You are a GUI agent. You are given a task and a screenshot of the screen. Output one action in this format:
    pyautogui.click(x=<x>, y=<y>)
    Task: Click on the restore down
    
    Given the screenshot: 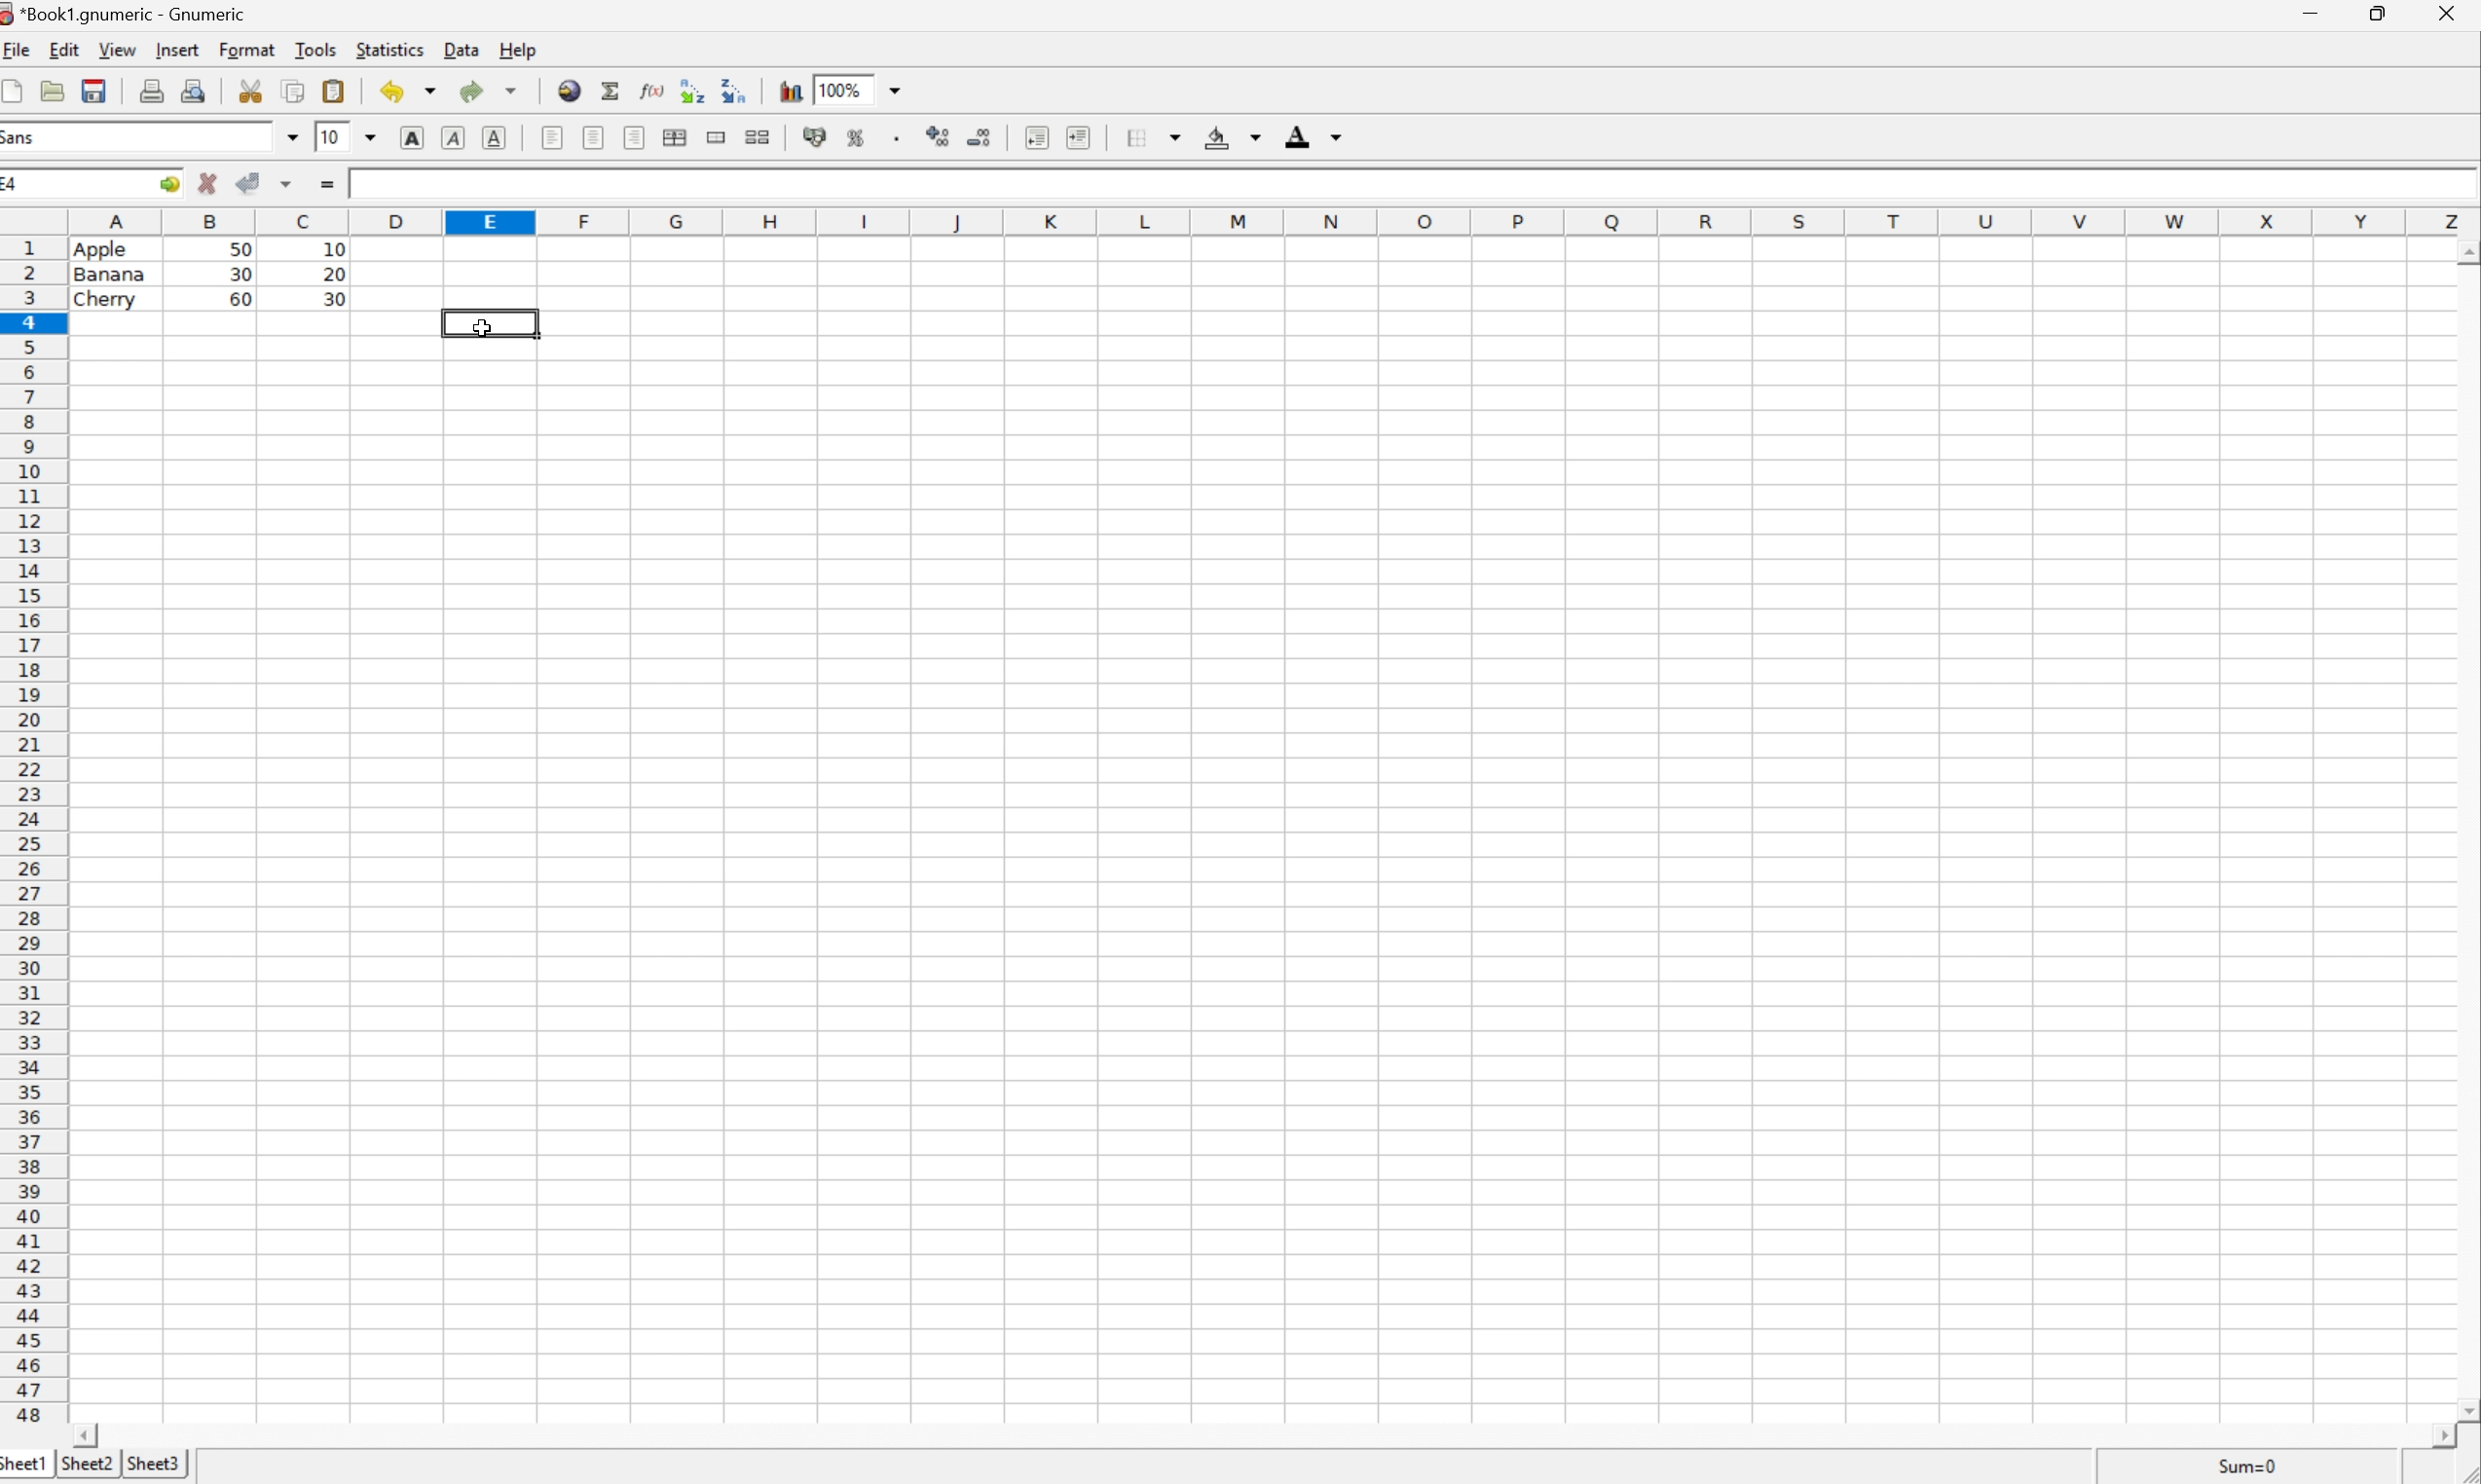 What is the action you would take?
    pyautogui.click(x=2384, y=13)
    